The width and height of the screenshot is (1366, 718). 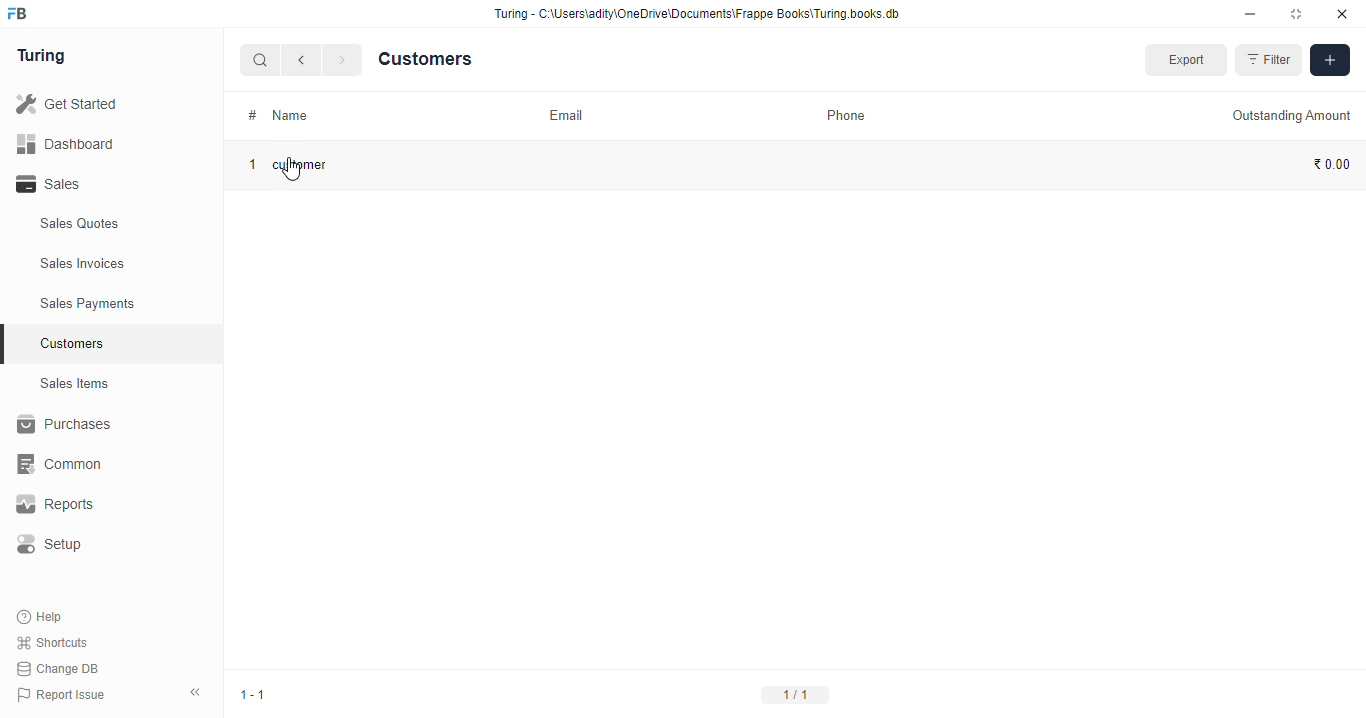 What do you see at coordinates (100, 427) in the screenshot?
I see `Purchases` at bounding box center [100, 427].